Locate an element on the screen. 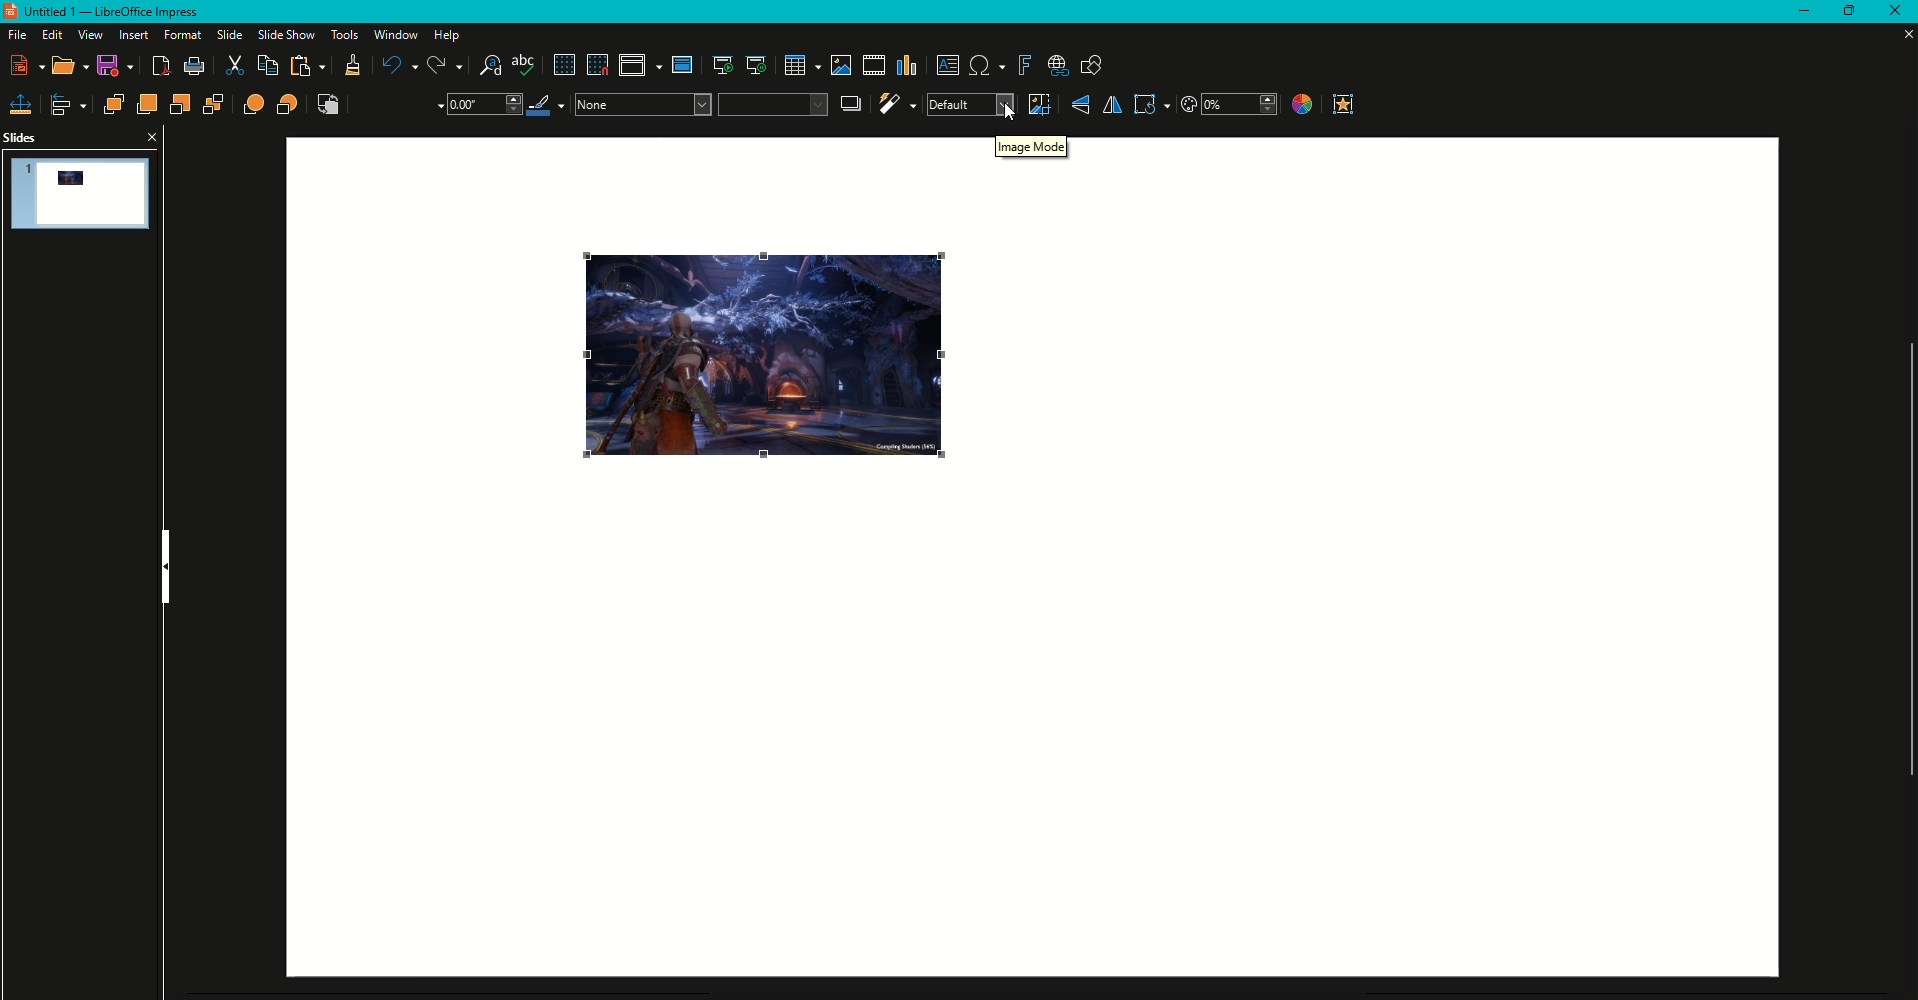 This screenshot has width=1918, height=1000. Behind Object is located at coordinates (289, 104).